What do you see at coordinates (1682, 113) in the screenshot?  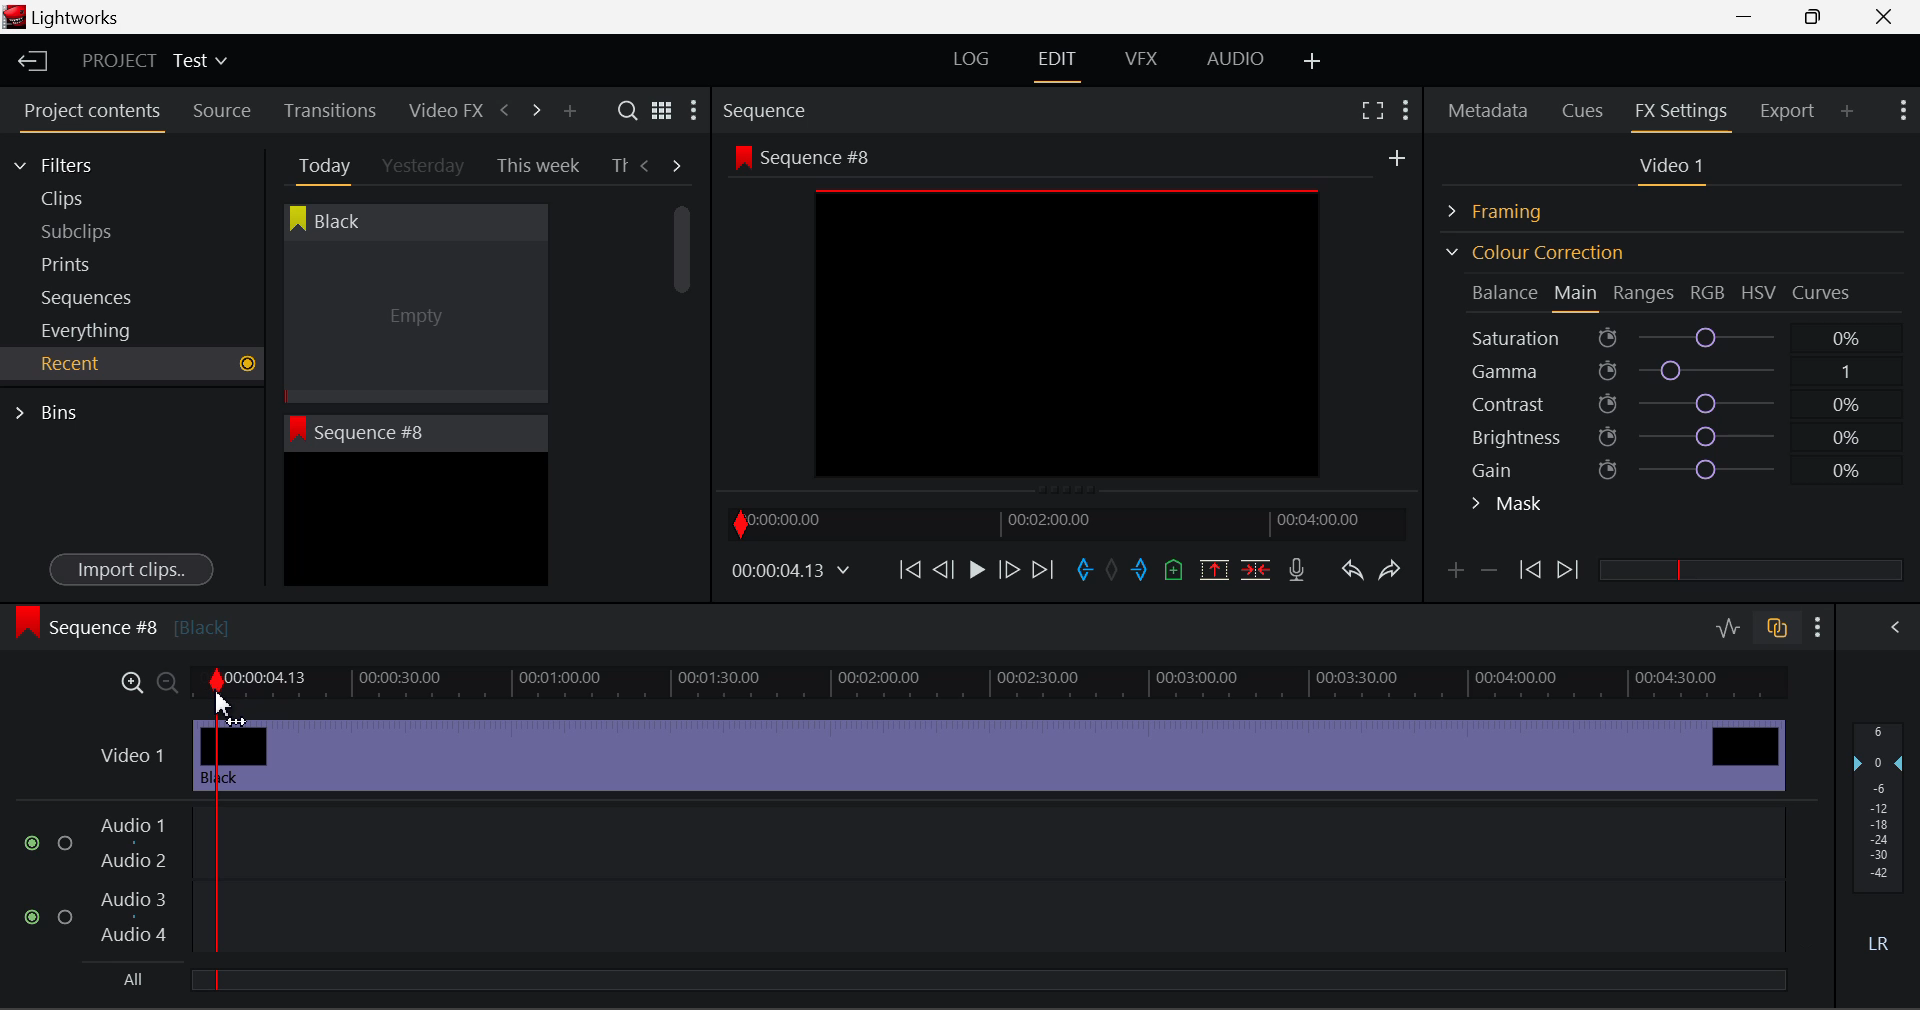 I see `FX Settings Panel Open` at bounding box center [1682, 113].